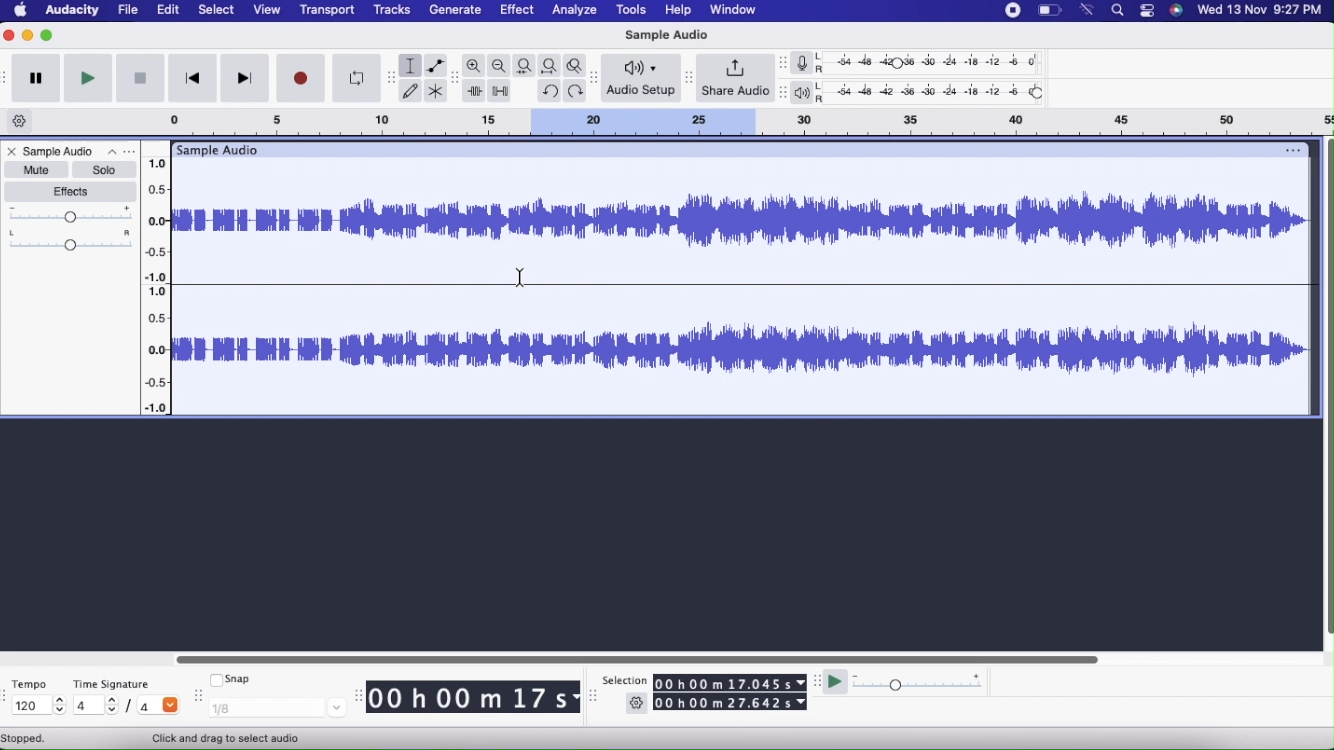 This screenshot has height=750, width=1334. Describe the element at coordinates (118, 152) in the screenshot. I see `more options` at that location.